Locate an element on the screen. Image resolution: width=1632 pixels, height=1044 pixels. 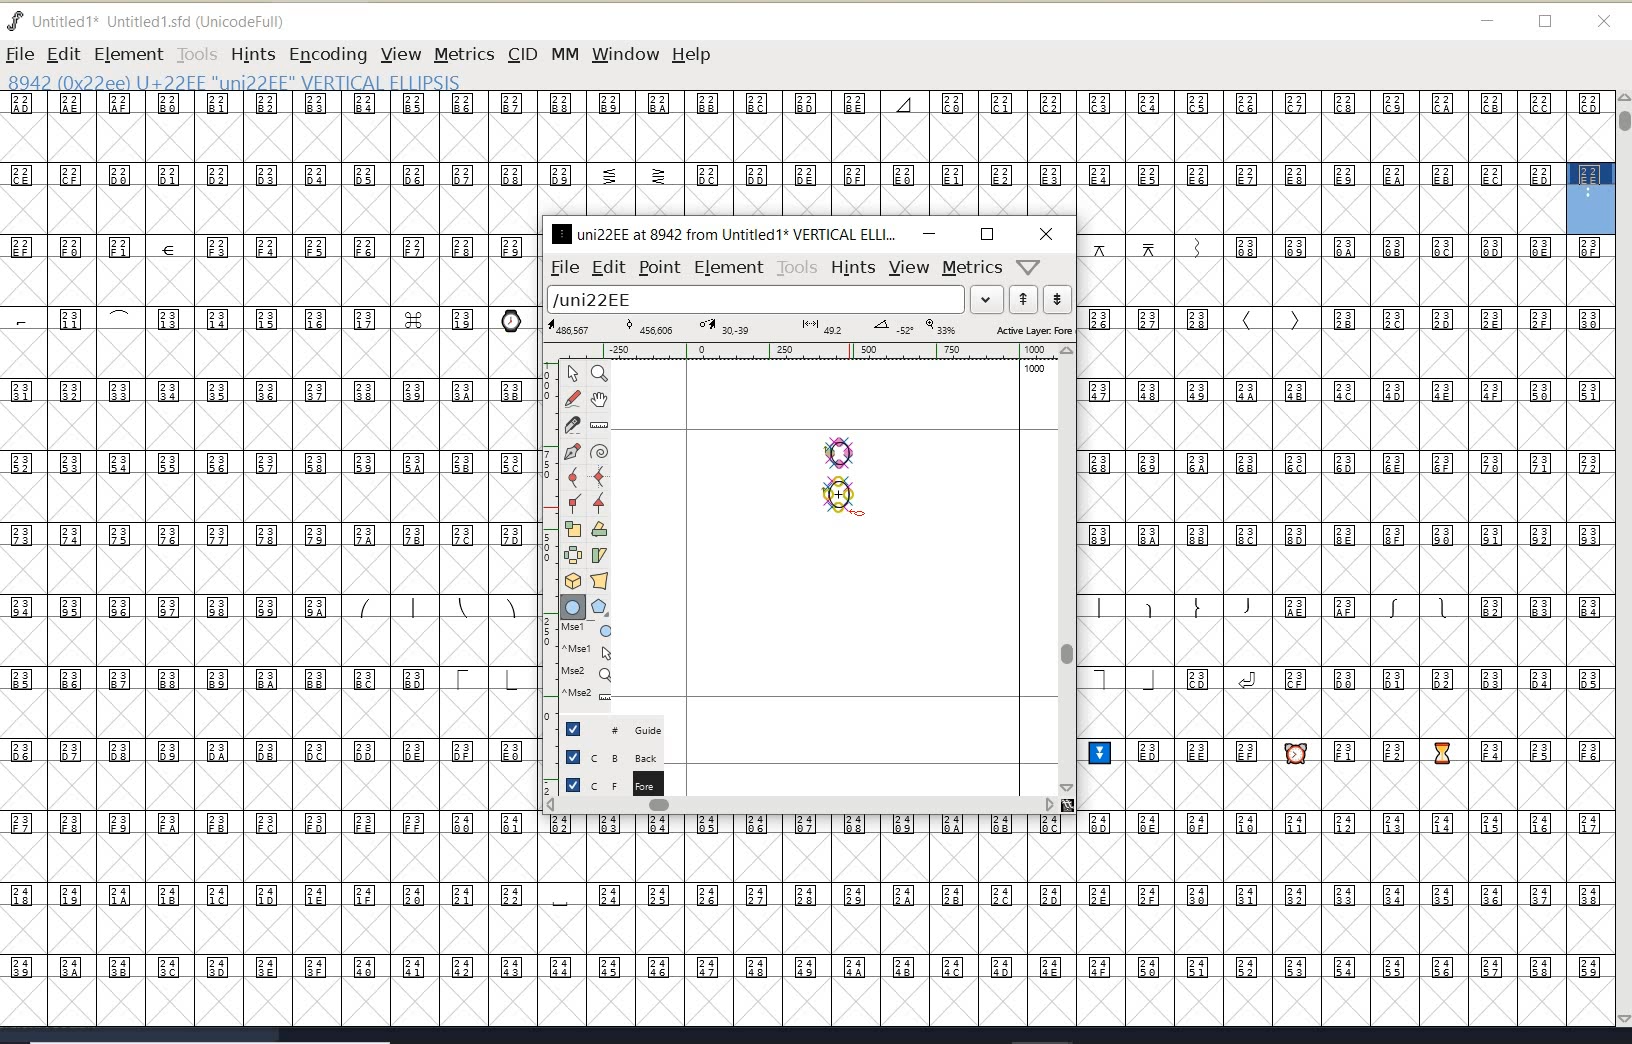
flip the selection is located at coordinates (573, 555).